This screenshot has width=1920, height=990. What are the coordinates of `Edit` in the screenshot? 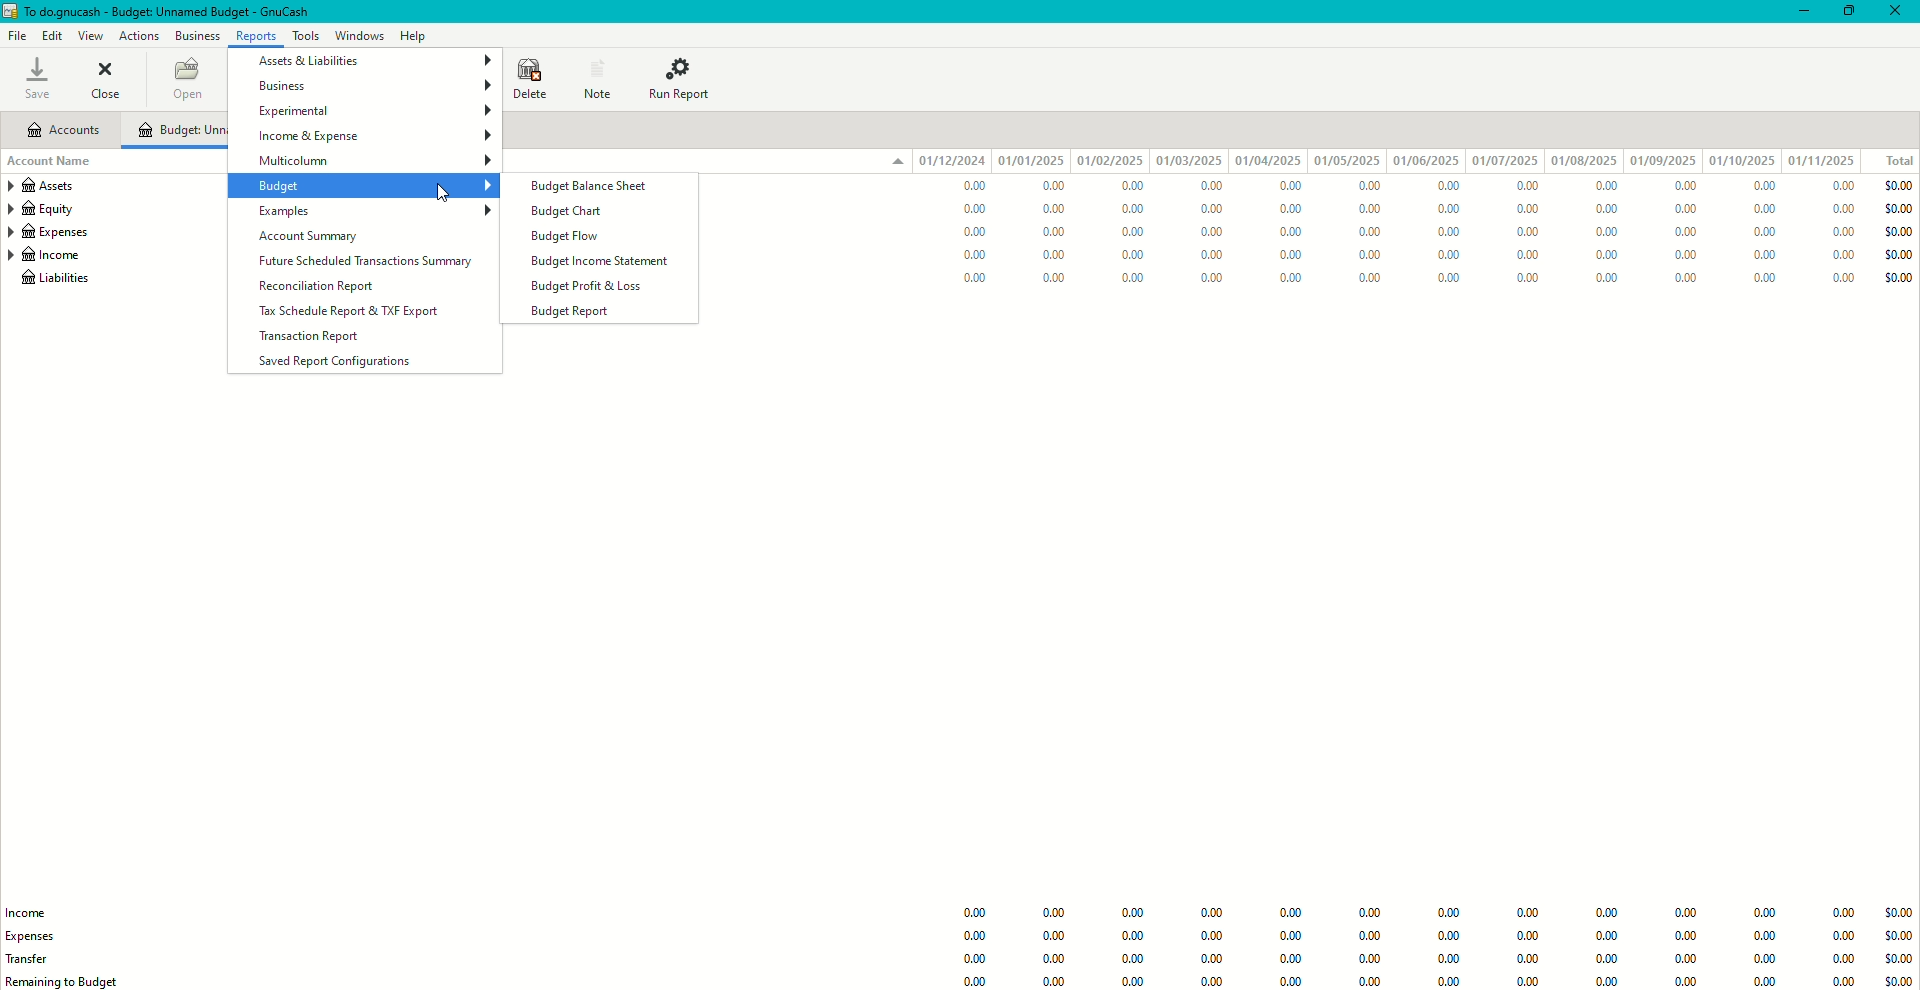 It's located at (53, 36).